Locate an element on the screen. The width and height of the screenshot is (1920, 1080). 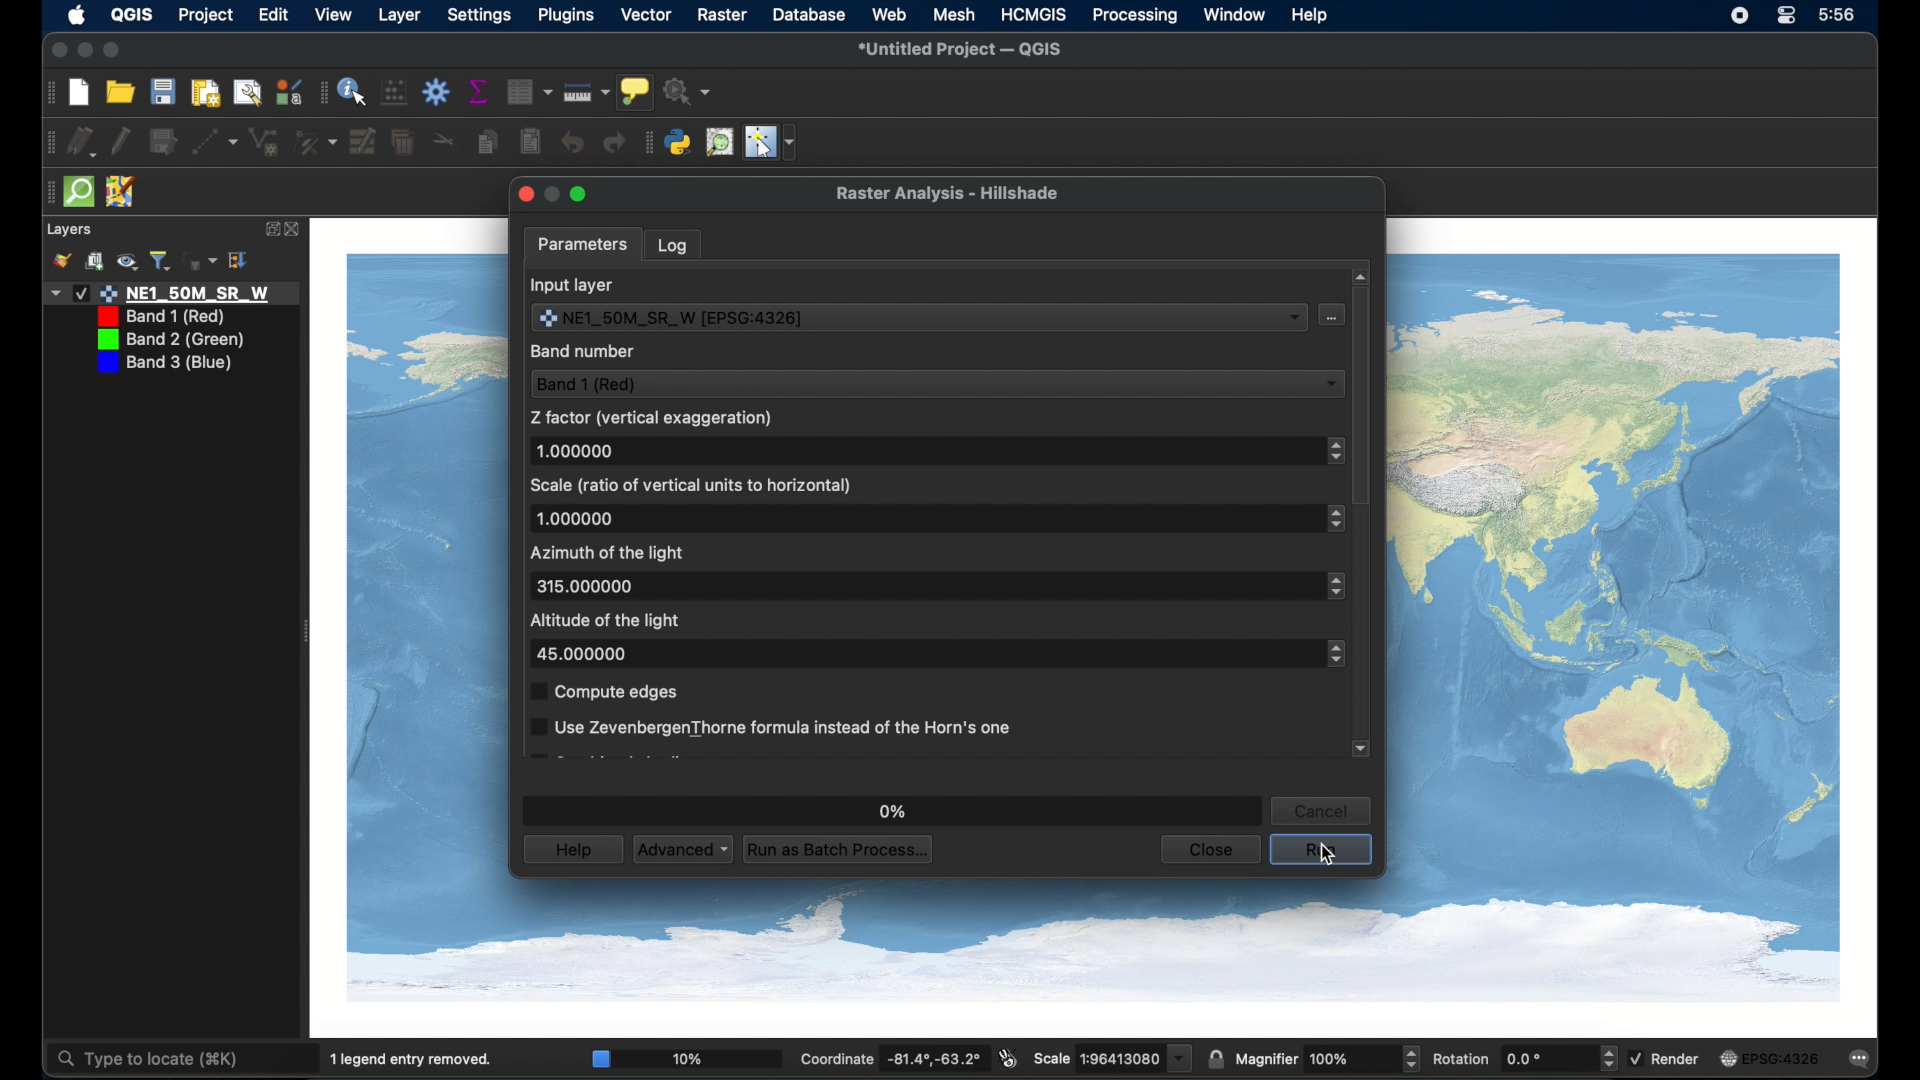
stepper buttons is located at coordinates (1334, 518).